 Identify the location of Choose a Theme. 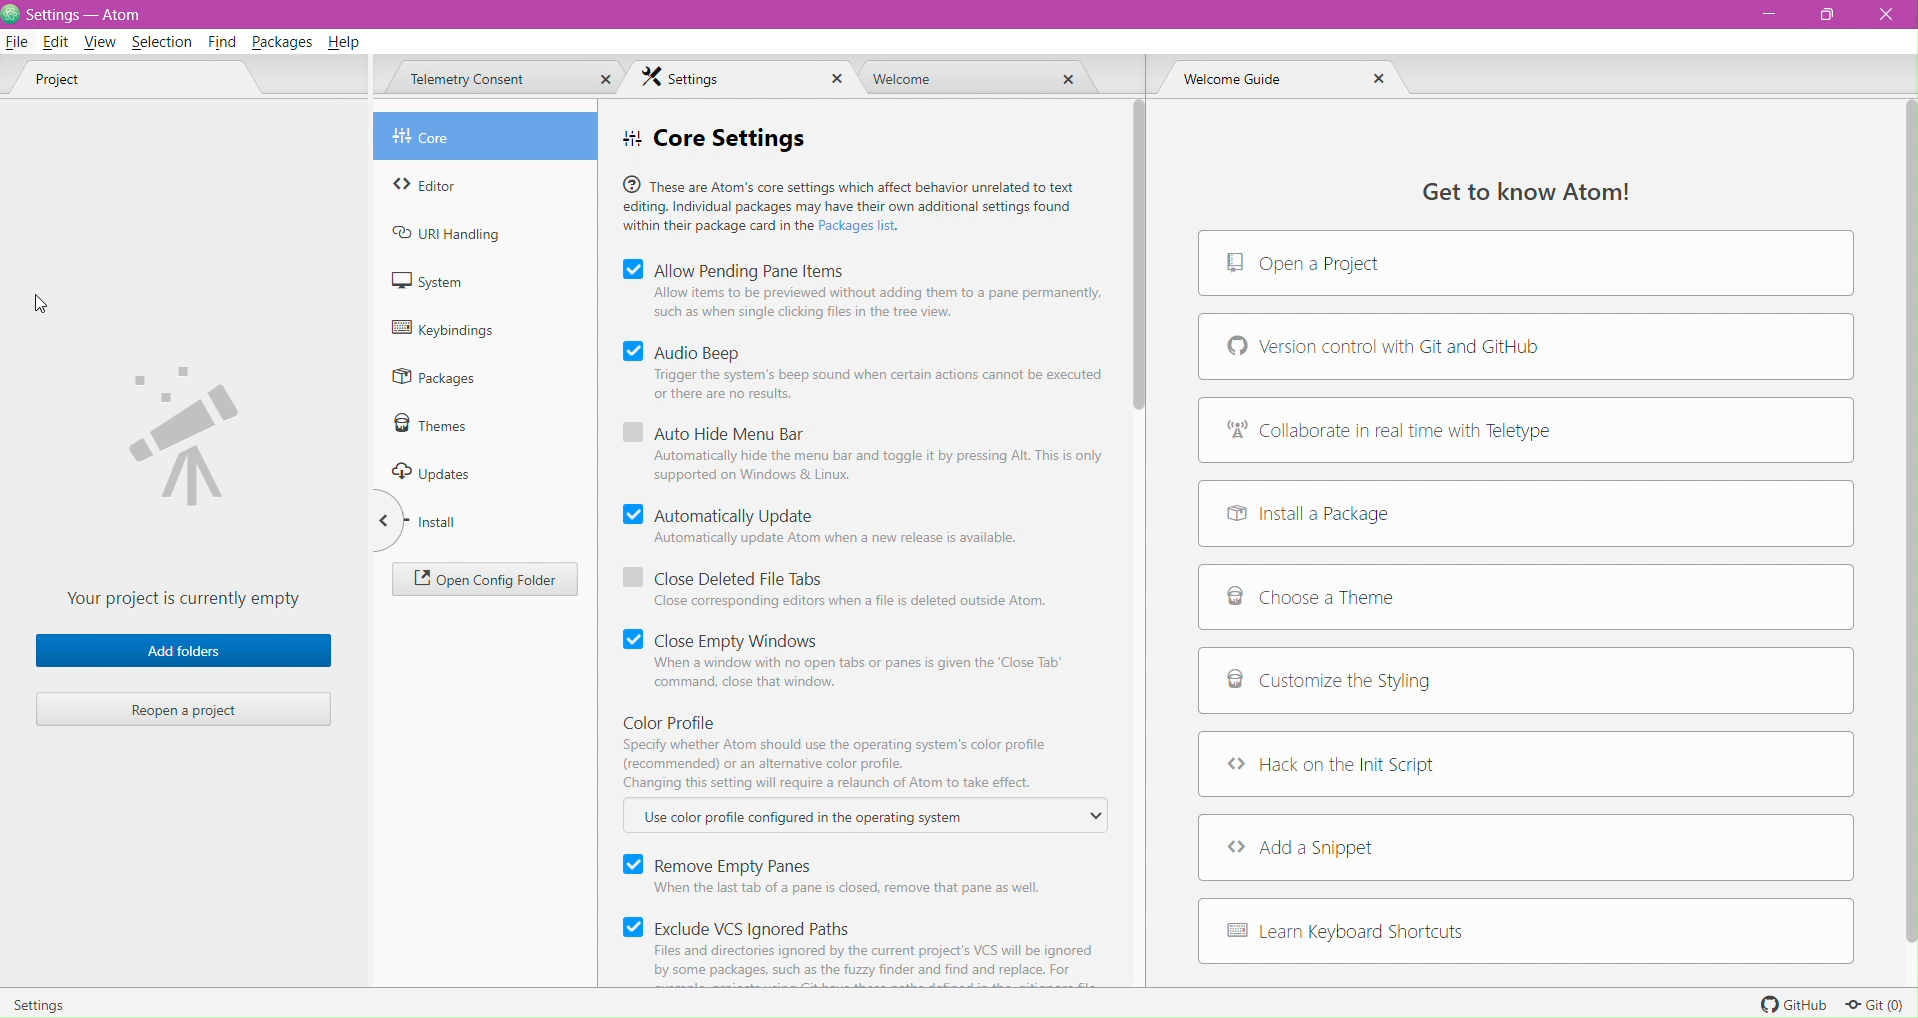
(1526, 598).